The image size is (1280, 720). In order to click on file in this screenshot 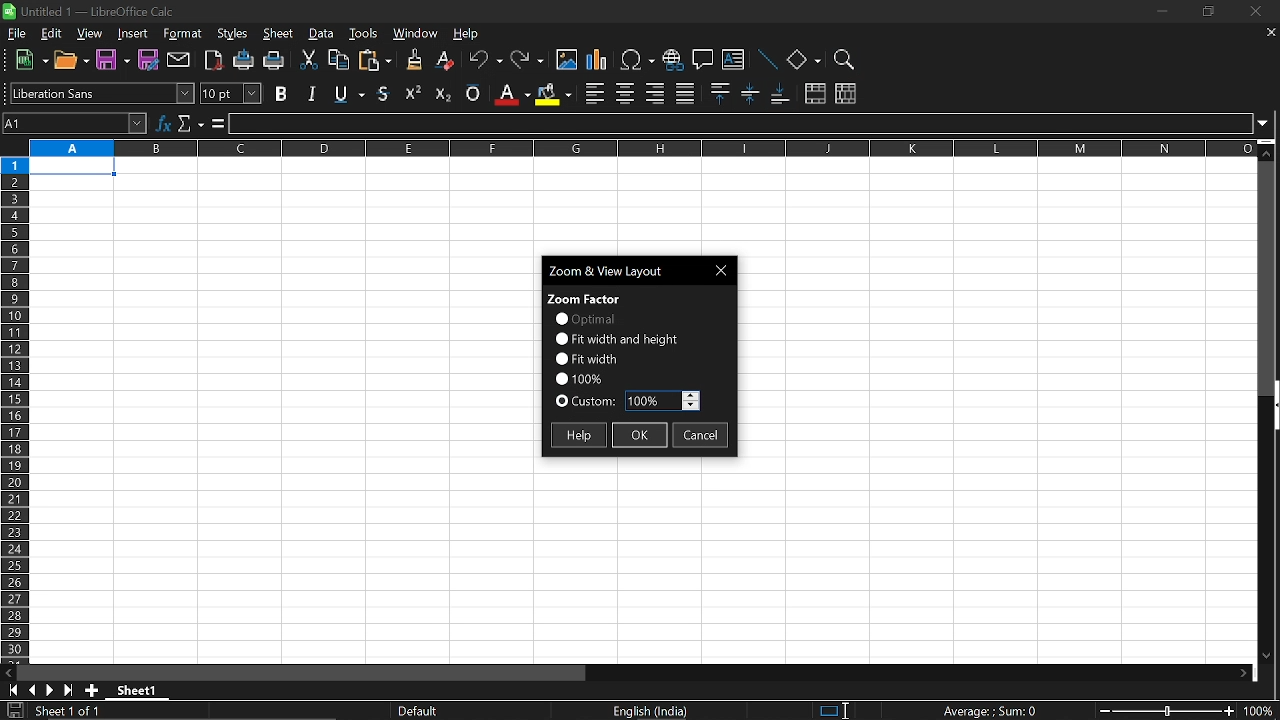, I will do `click(18, 34)`.